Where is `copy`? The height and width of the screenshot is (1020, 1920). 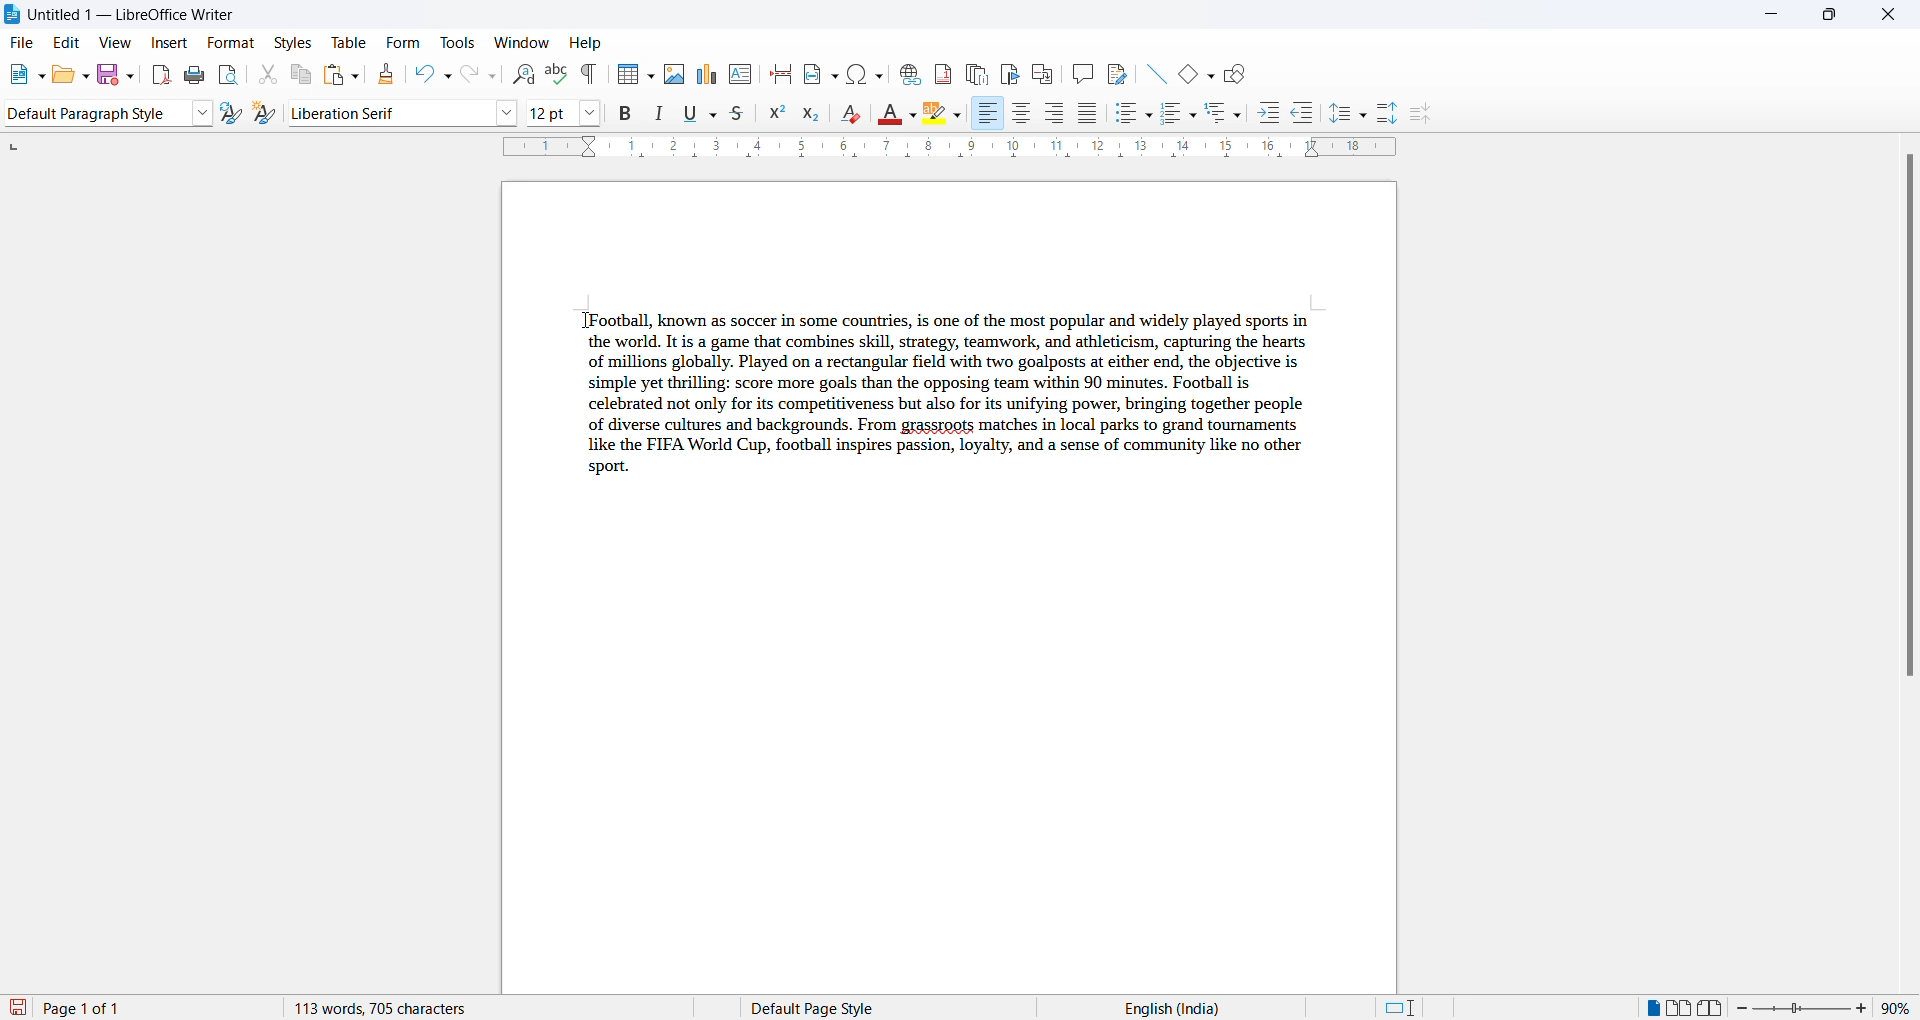 copy is located at coordinates (301, 75).